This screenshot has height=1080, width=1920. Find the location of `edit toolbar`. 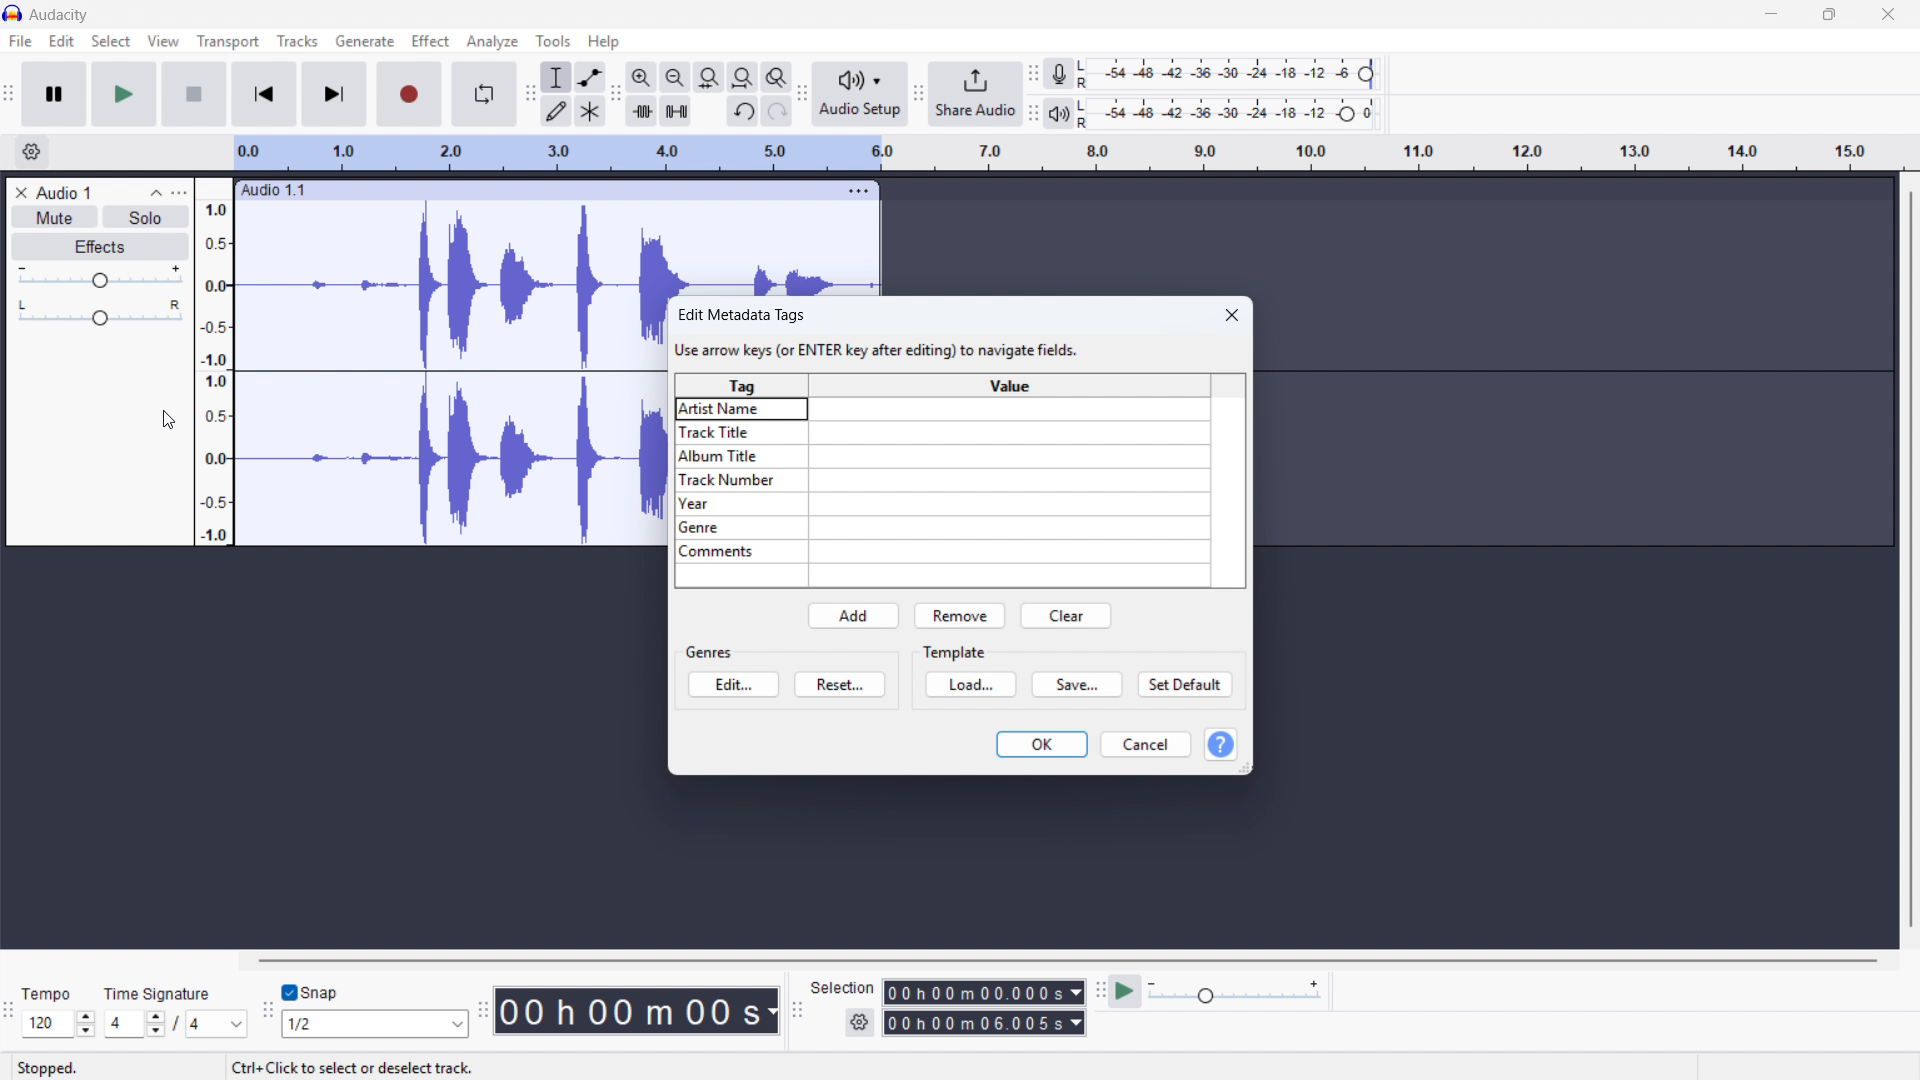

edit toolbar is located at coordinates (616, 96).